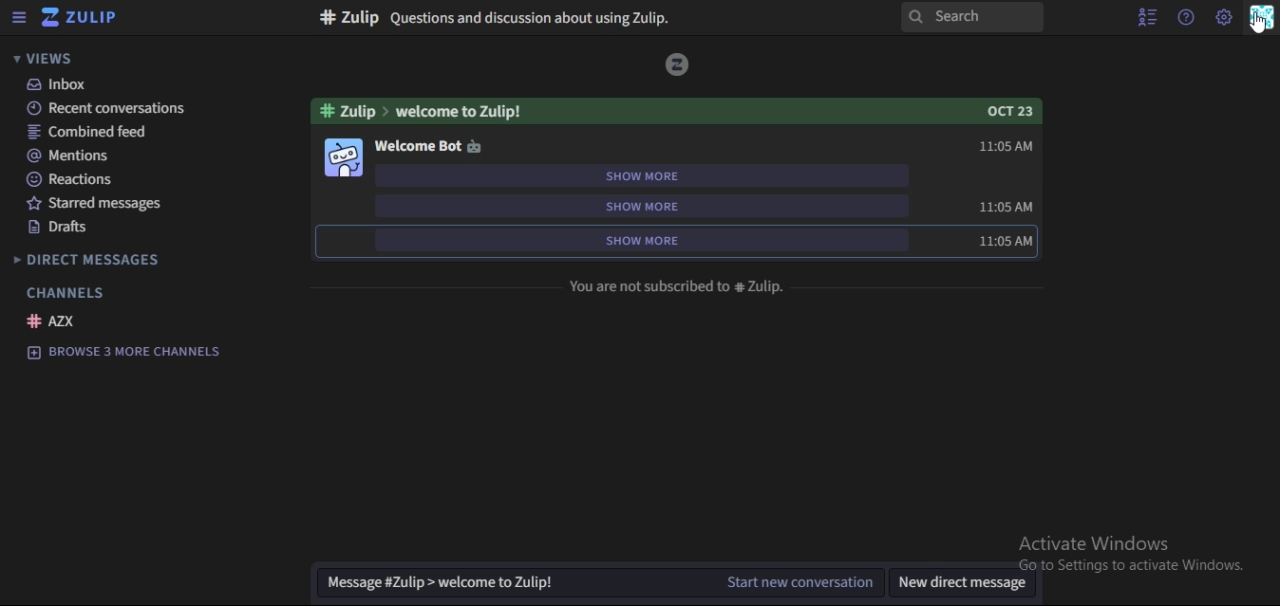 This screenshot has width=1280, height=606. What do you see at coordinates (74, 178) in the screenshot?
I see `reactions` at bounding box center [74, 178].